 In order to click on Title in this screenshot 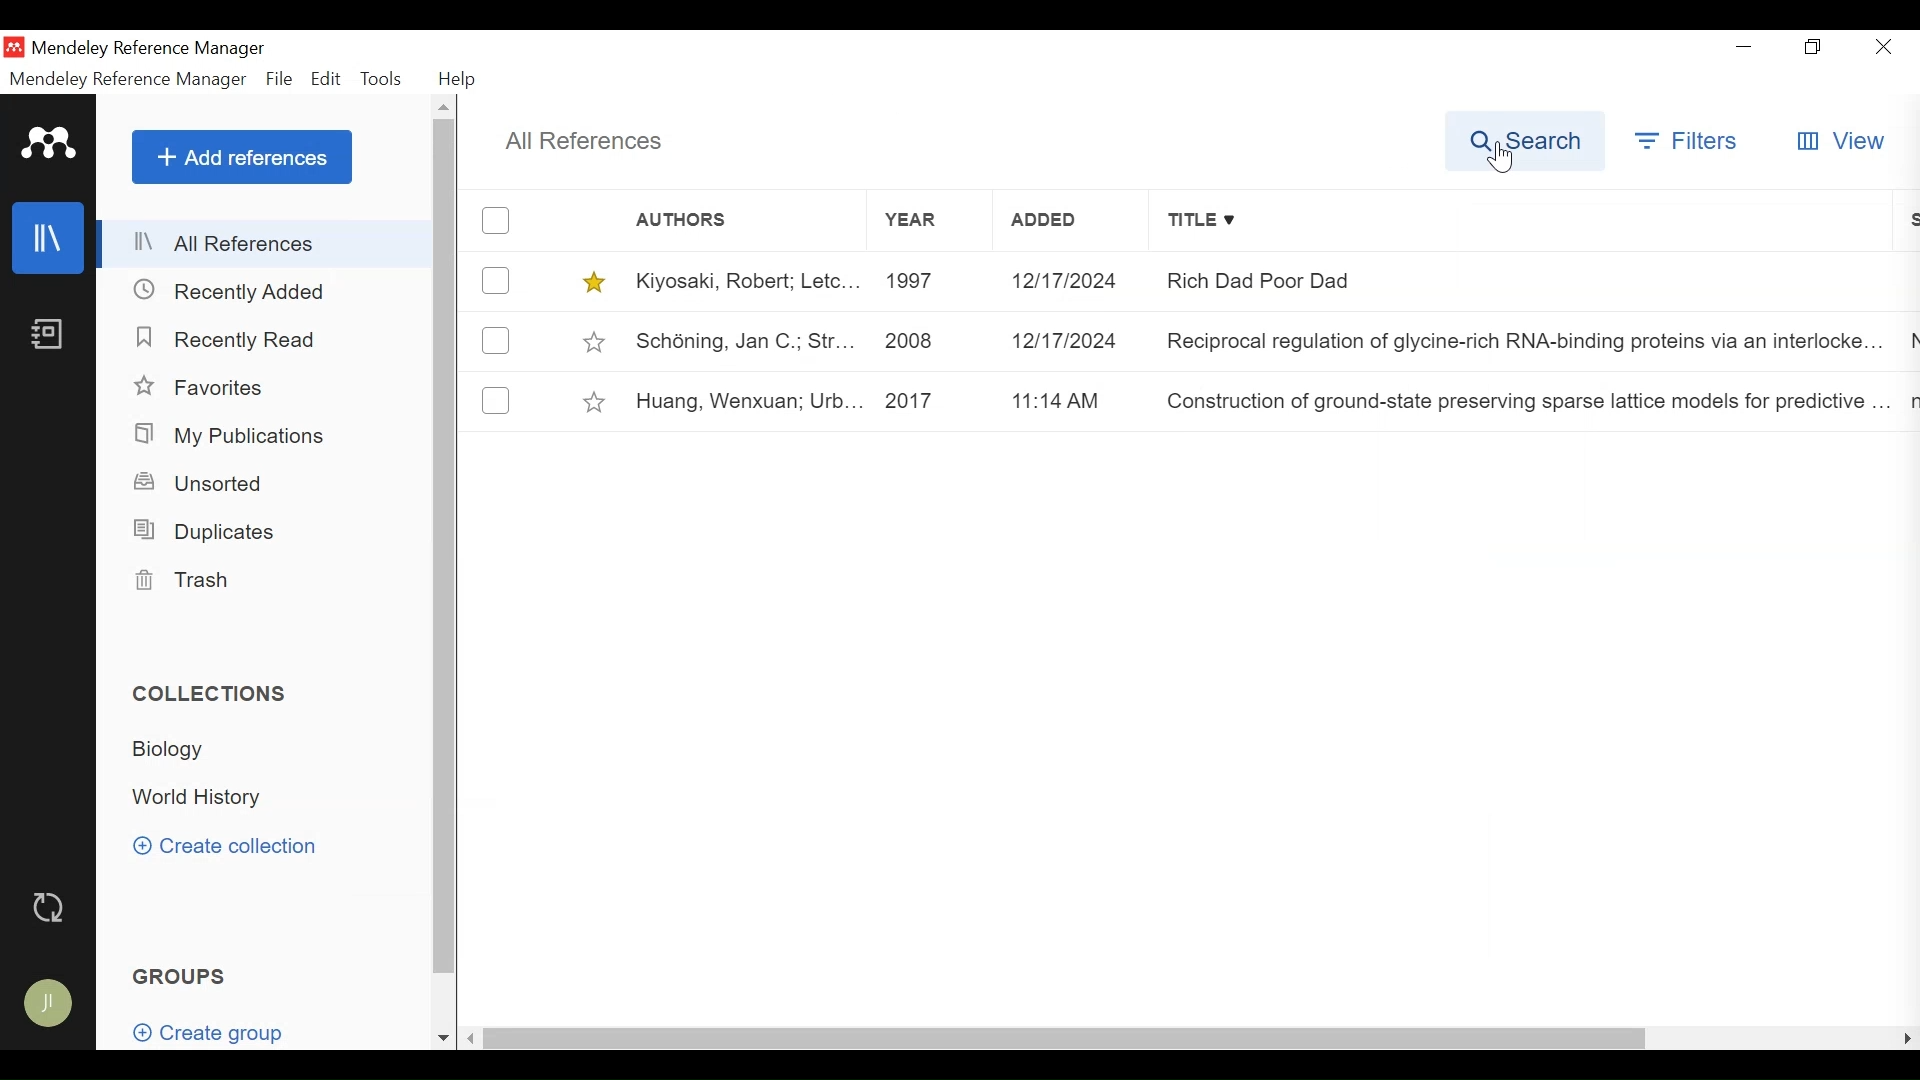, I will do `click(1528, 221)`.